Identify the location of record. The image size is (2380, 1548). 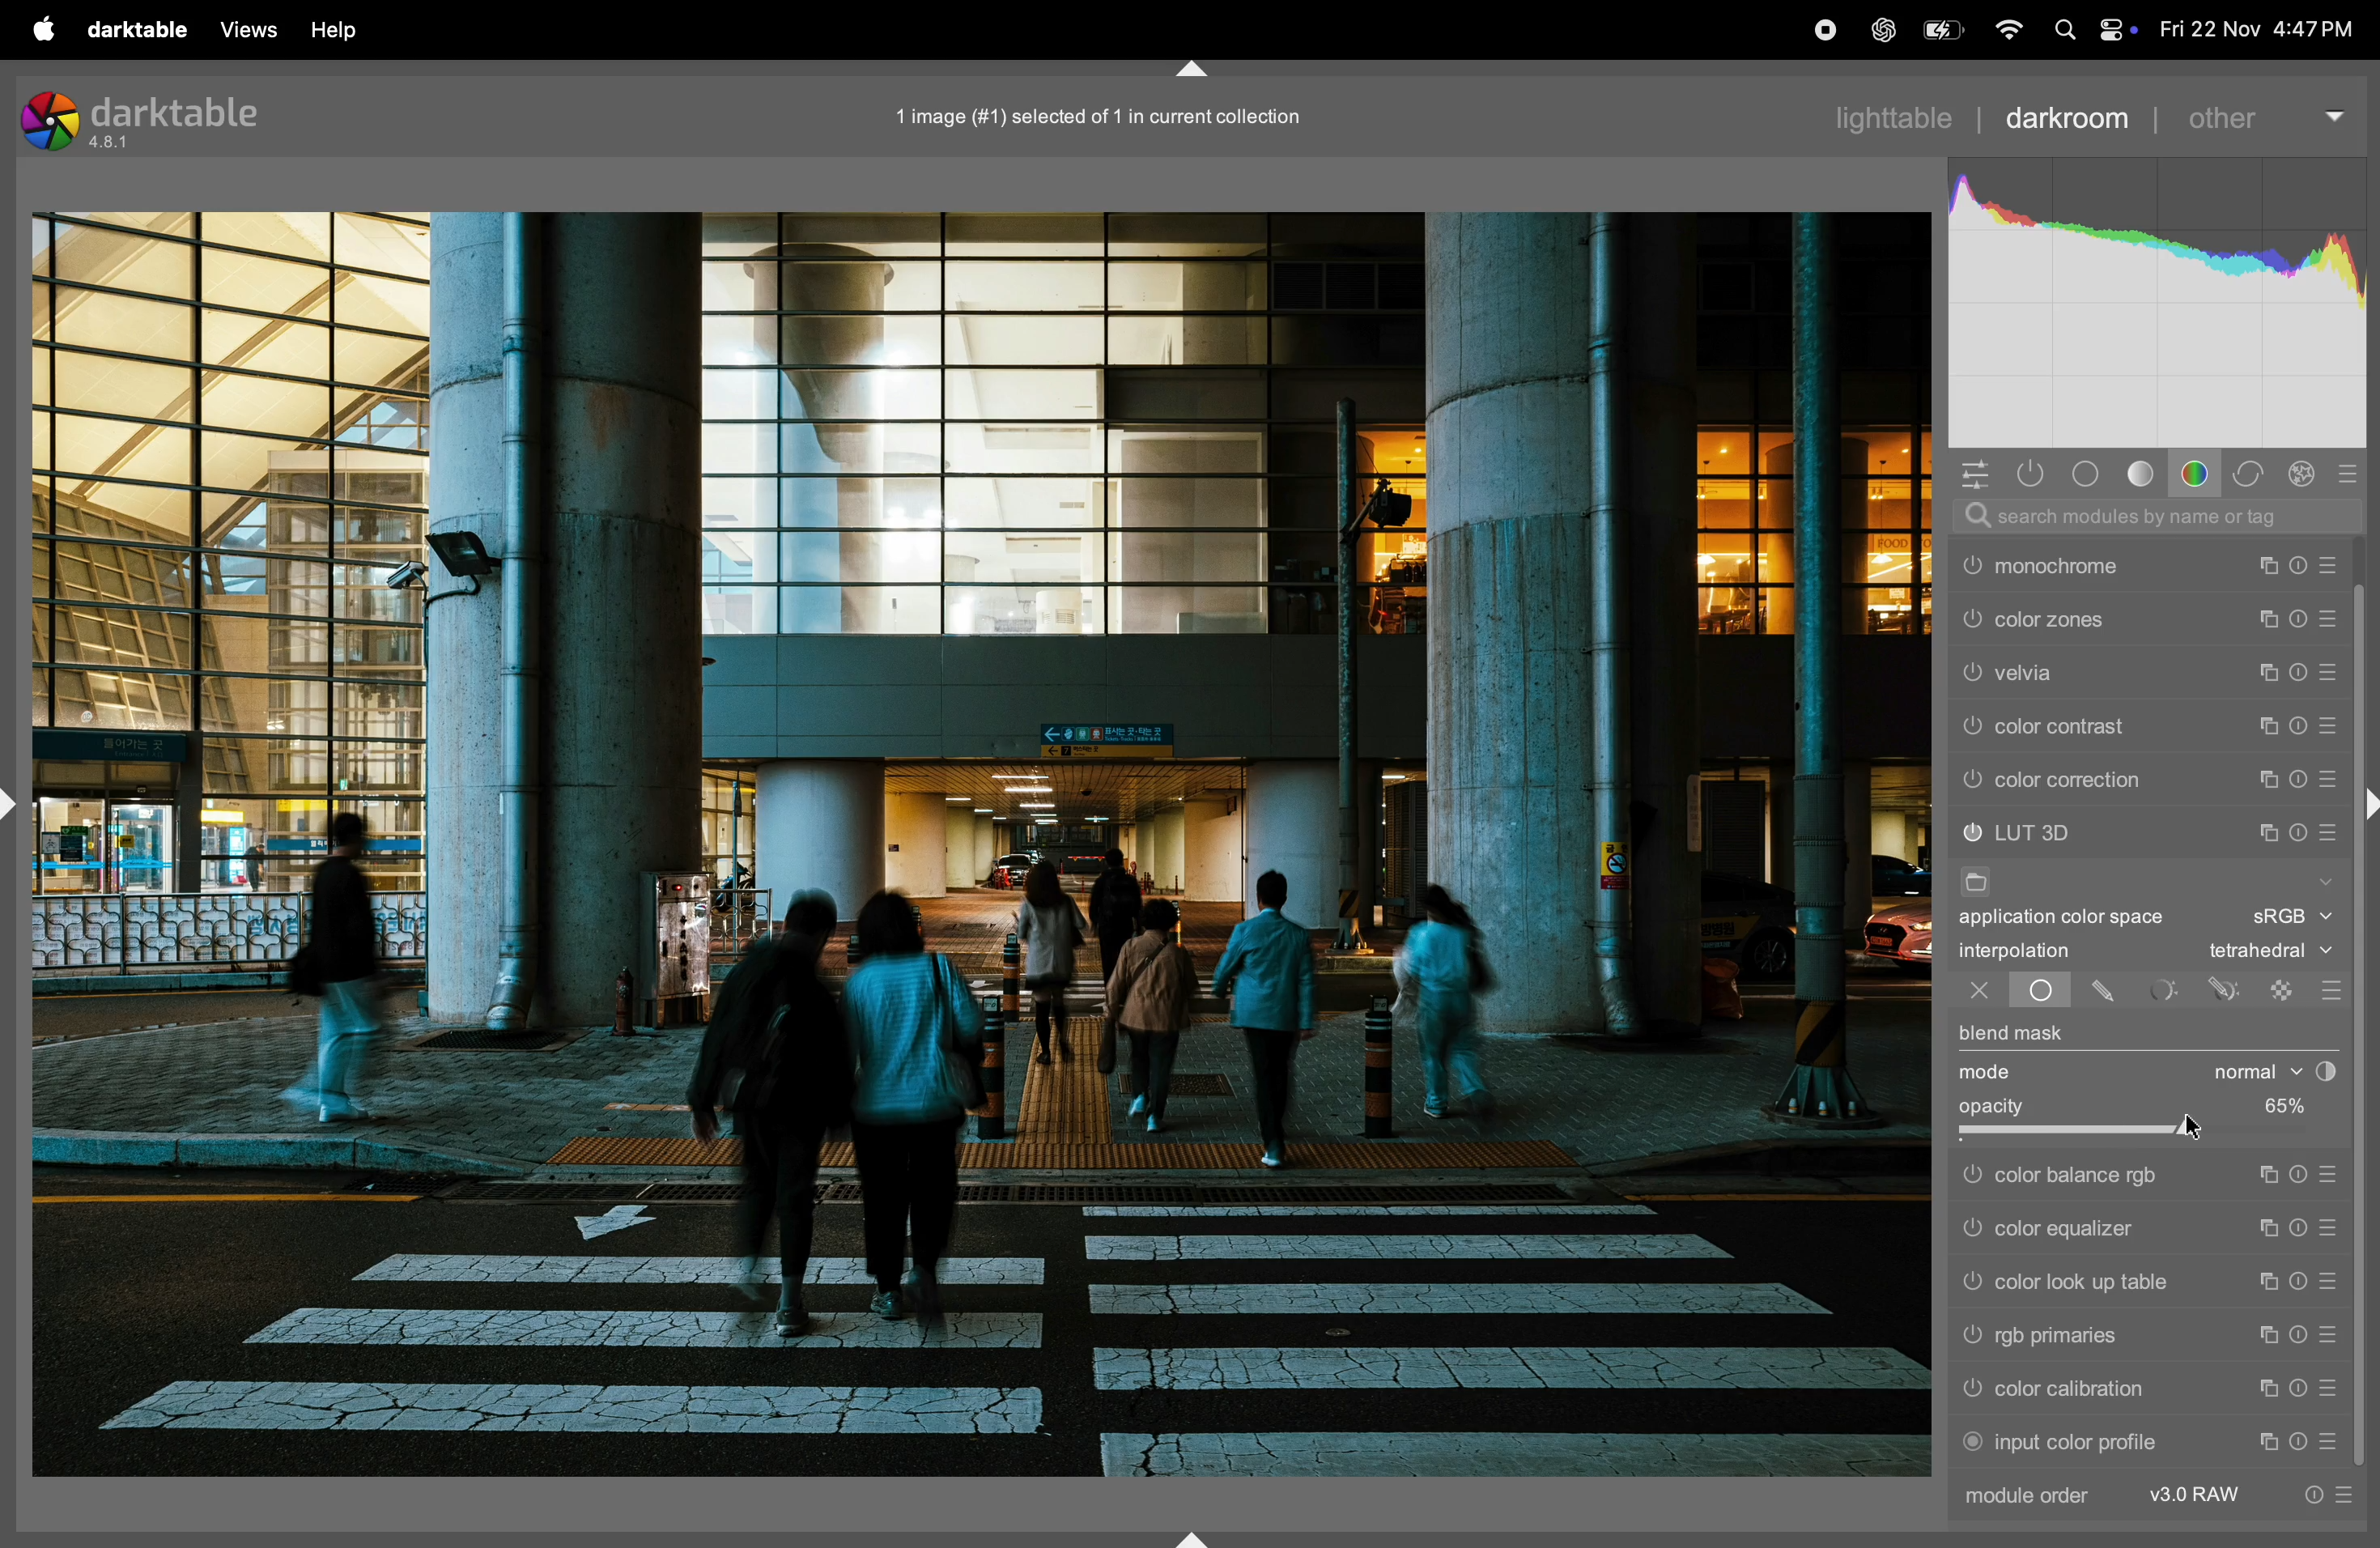
(1817, 29).